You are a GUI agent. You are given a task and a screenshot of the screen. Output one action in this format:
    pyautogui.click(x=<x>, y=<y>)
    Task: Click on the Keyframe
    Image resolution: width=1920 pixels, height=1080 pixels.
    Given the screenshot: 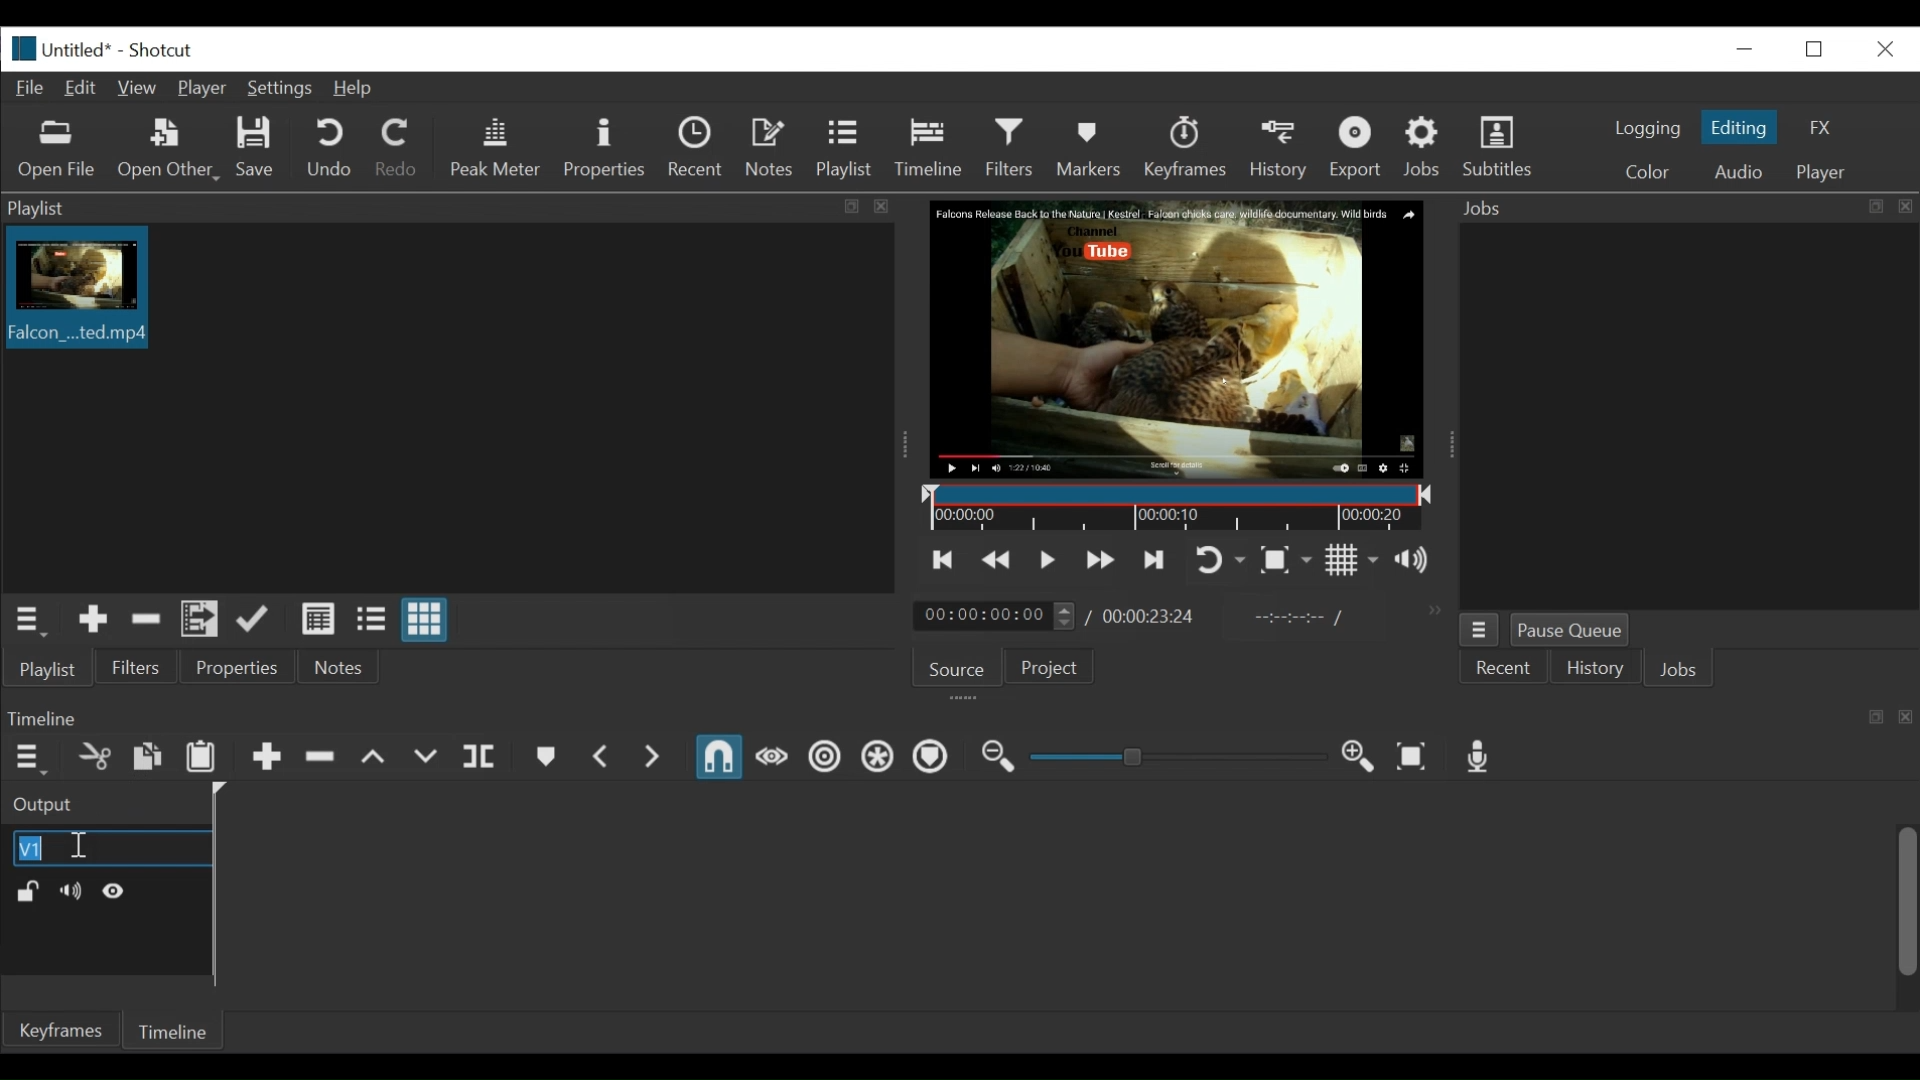 What is the action you would take?
    pyautogui.click(x=1186, y=149)
    